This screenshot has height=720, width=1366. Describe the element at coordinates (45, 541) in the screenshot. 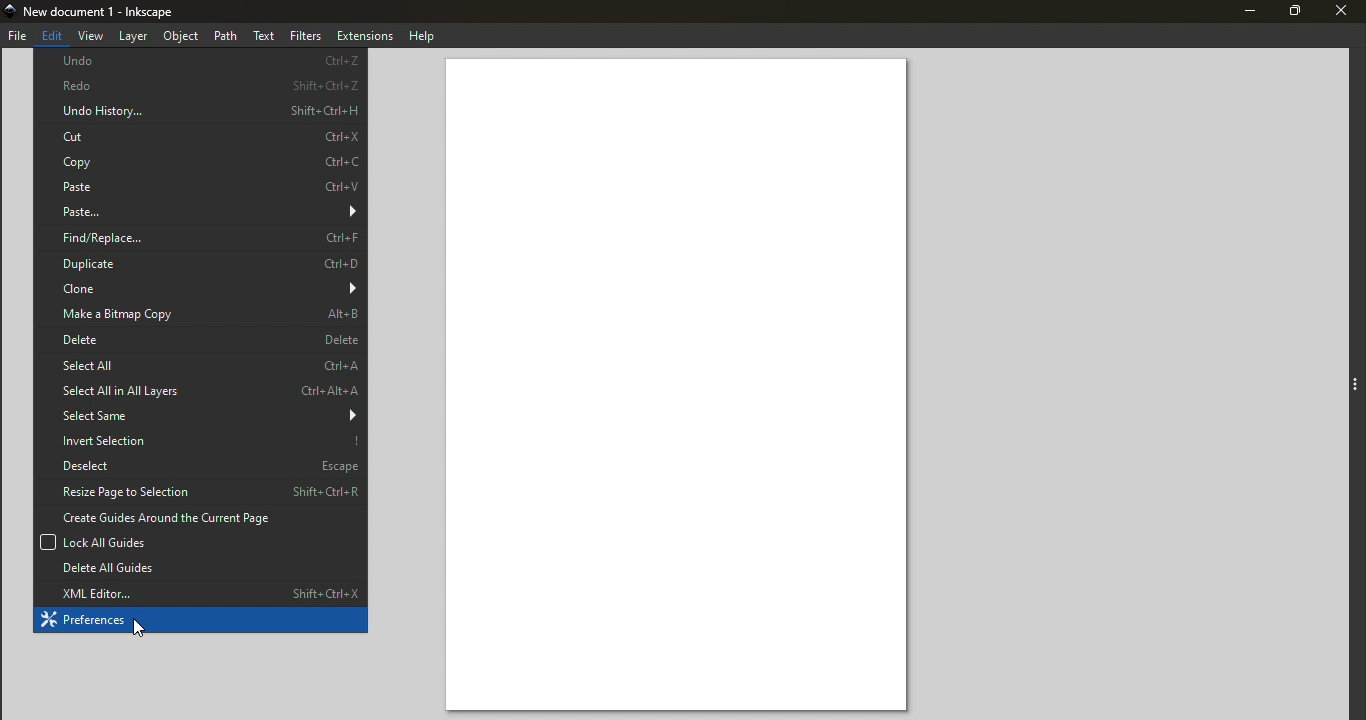

I see `checkbox` at that location.